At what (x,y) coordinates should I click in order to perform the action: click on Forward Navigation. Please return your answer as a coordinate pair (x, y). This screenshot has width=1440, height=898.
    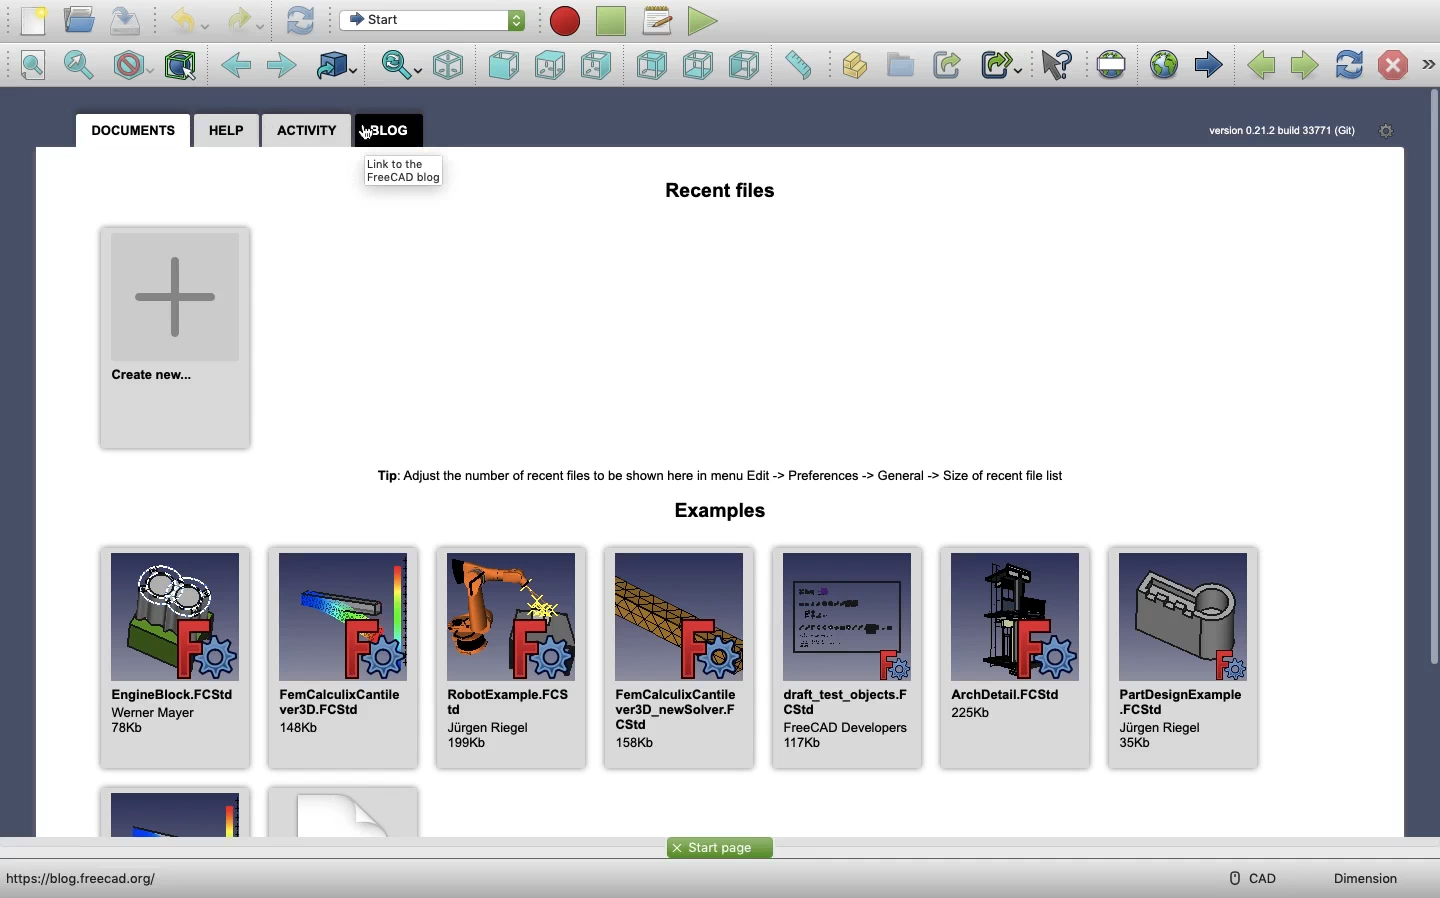
    Looking at the image, I should click on (1302, 65).